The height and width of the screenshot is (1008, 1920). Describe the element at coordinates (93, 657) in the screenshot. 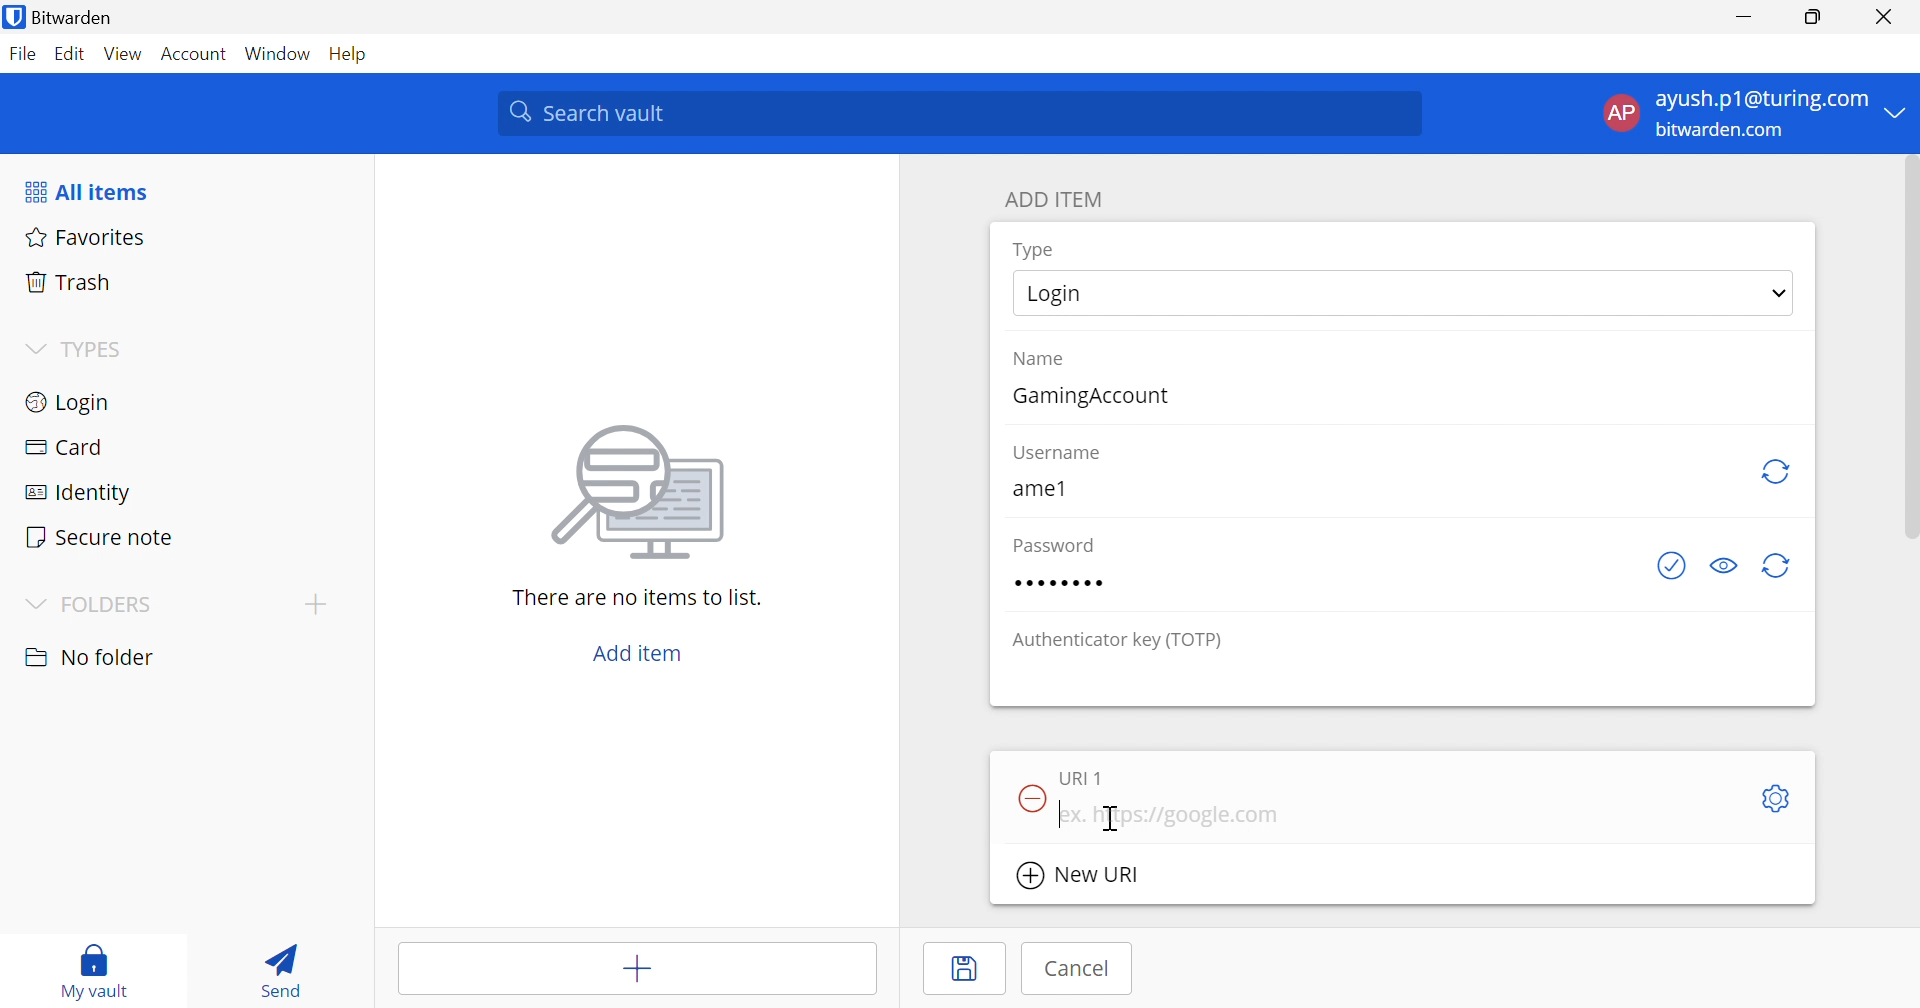

I see `No folder` at that location.